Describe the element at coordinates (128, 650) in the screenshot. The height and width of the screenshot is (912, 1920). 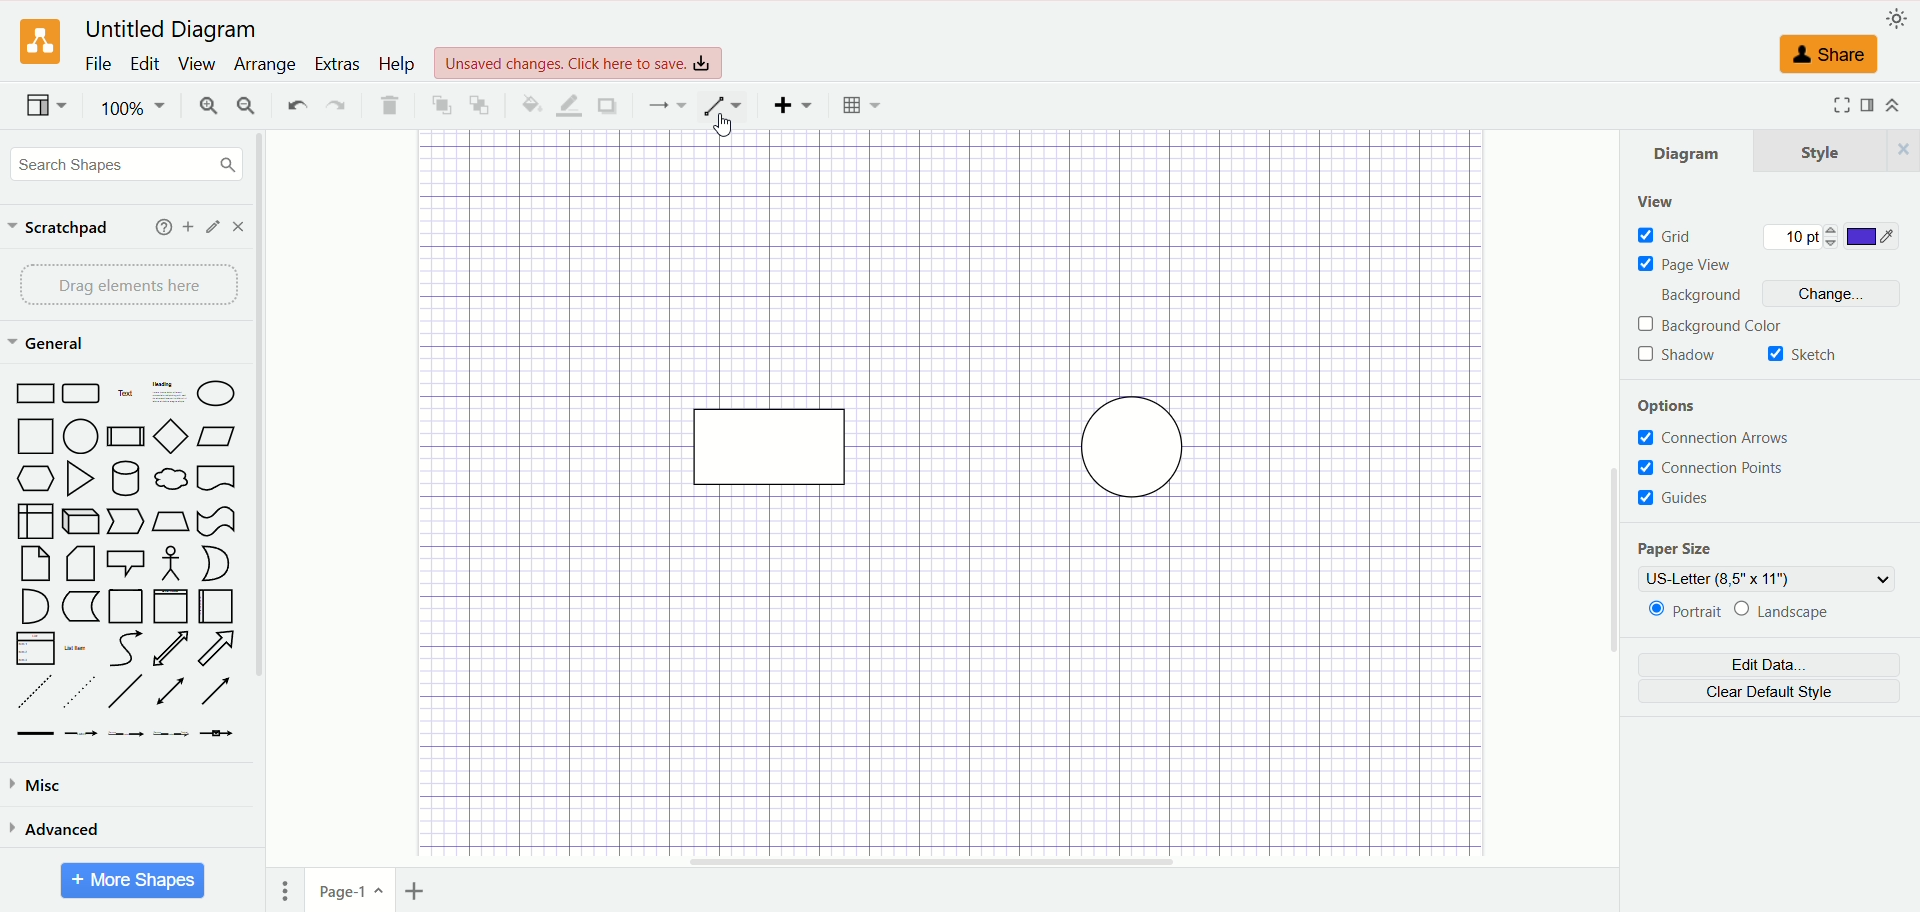
I see `Curved Arrow` at that location.